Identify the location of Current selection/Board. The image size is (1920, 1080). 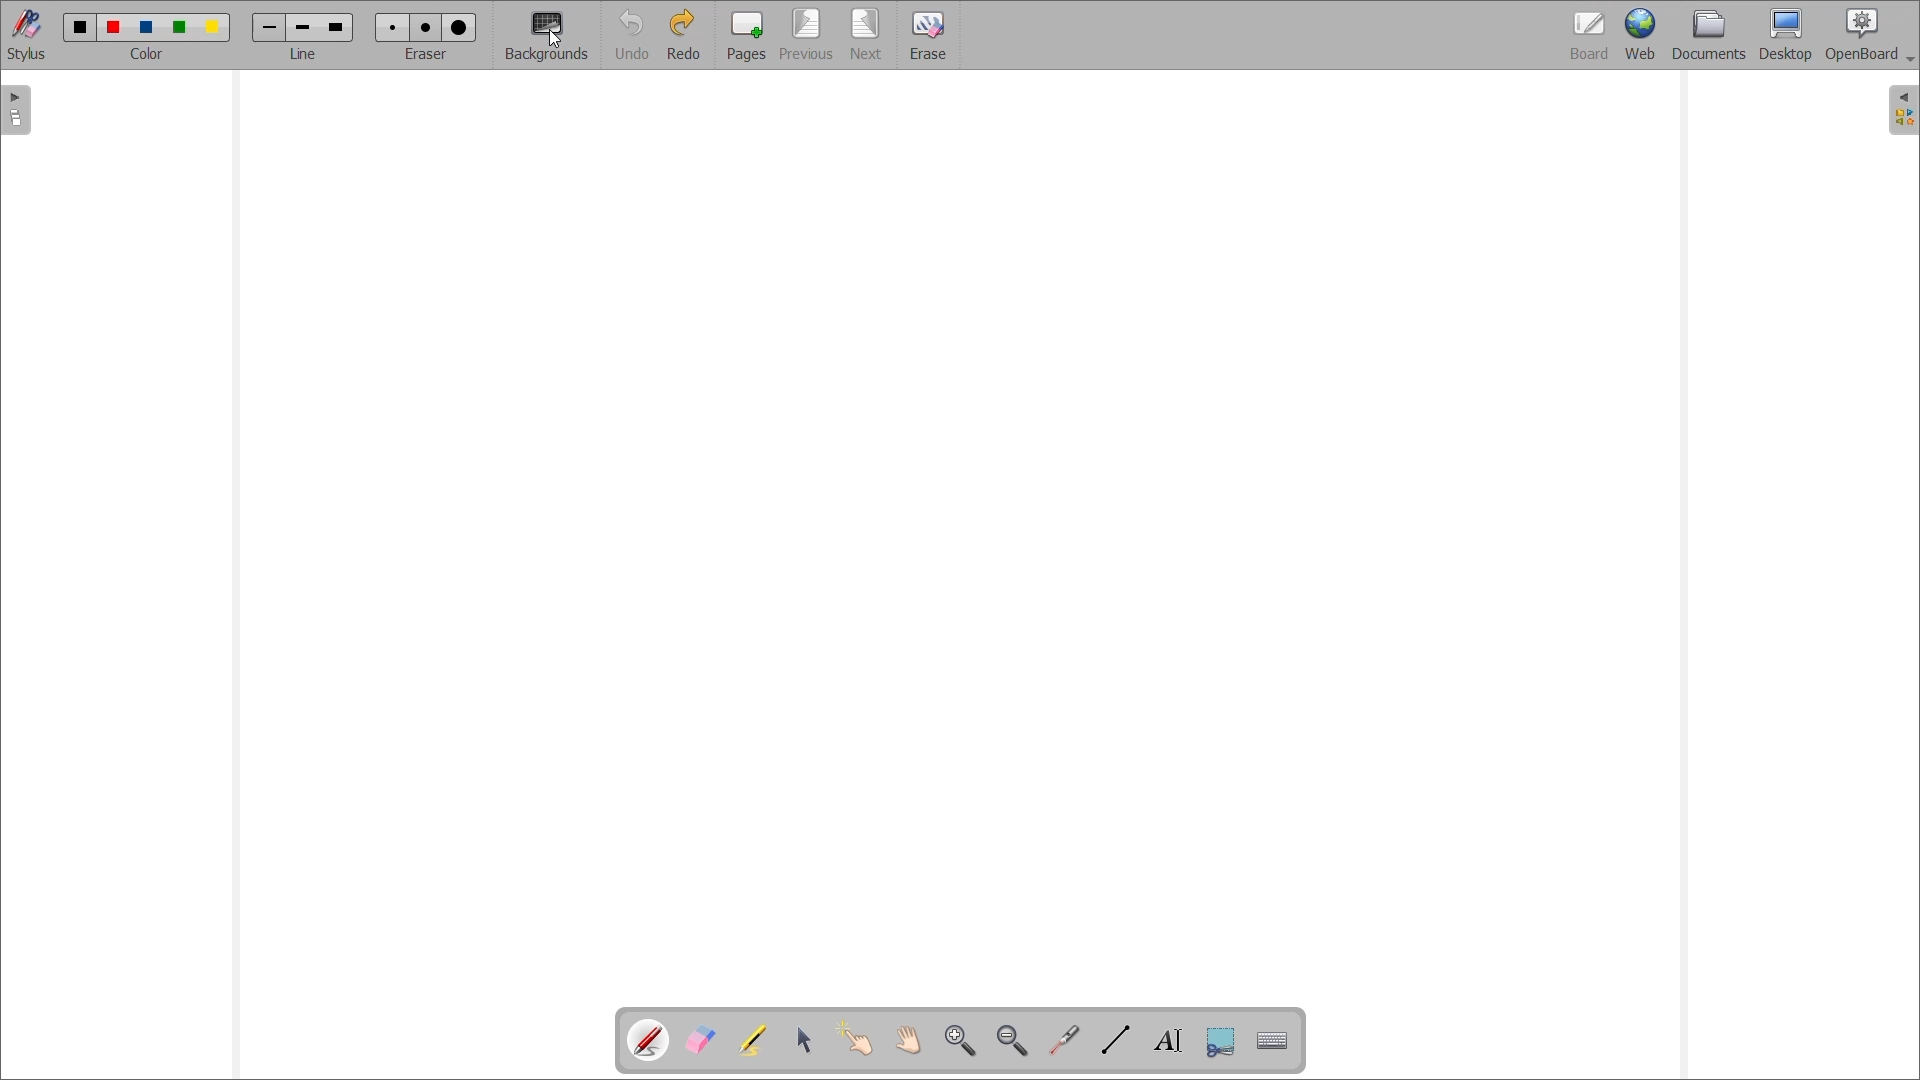
(1590, 34).